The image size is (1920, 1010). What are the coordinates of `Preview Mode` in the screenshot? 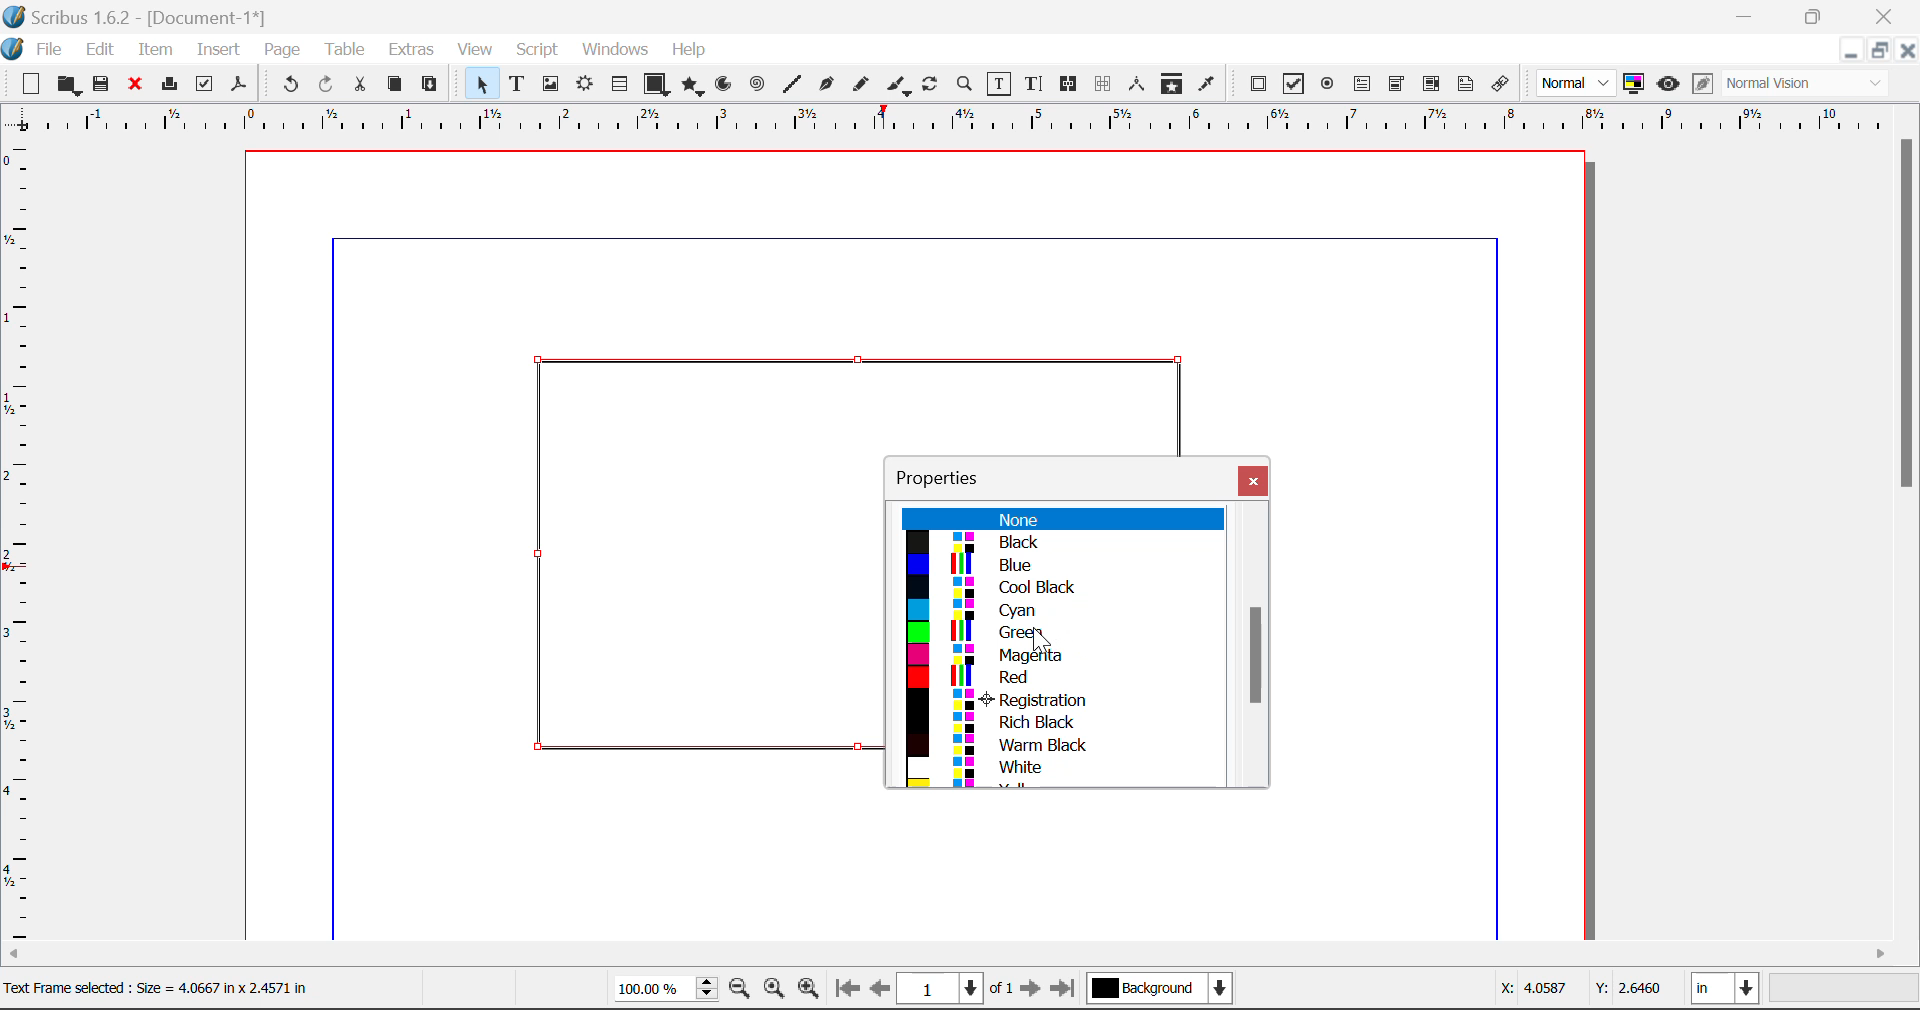 It's located at (1577, 84).